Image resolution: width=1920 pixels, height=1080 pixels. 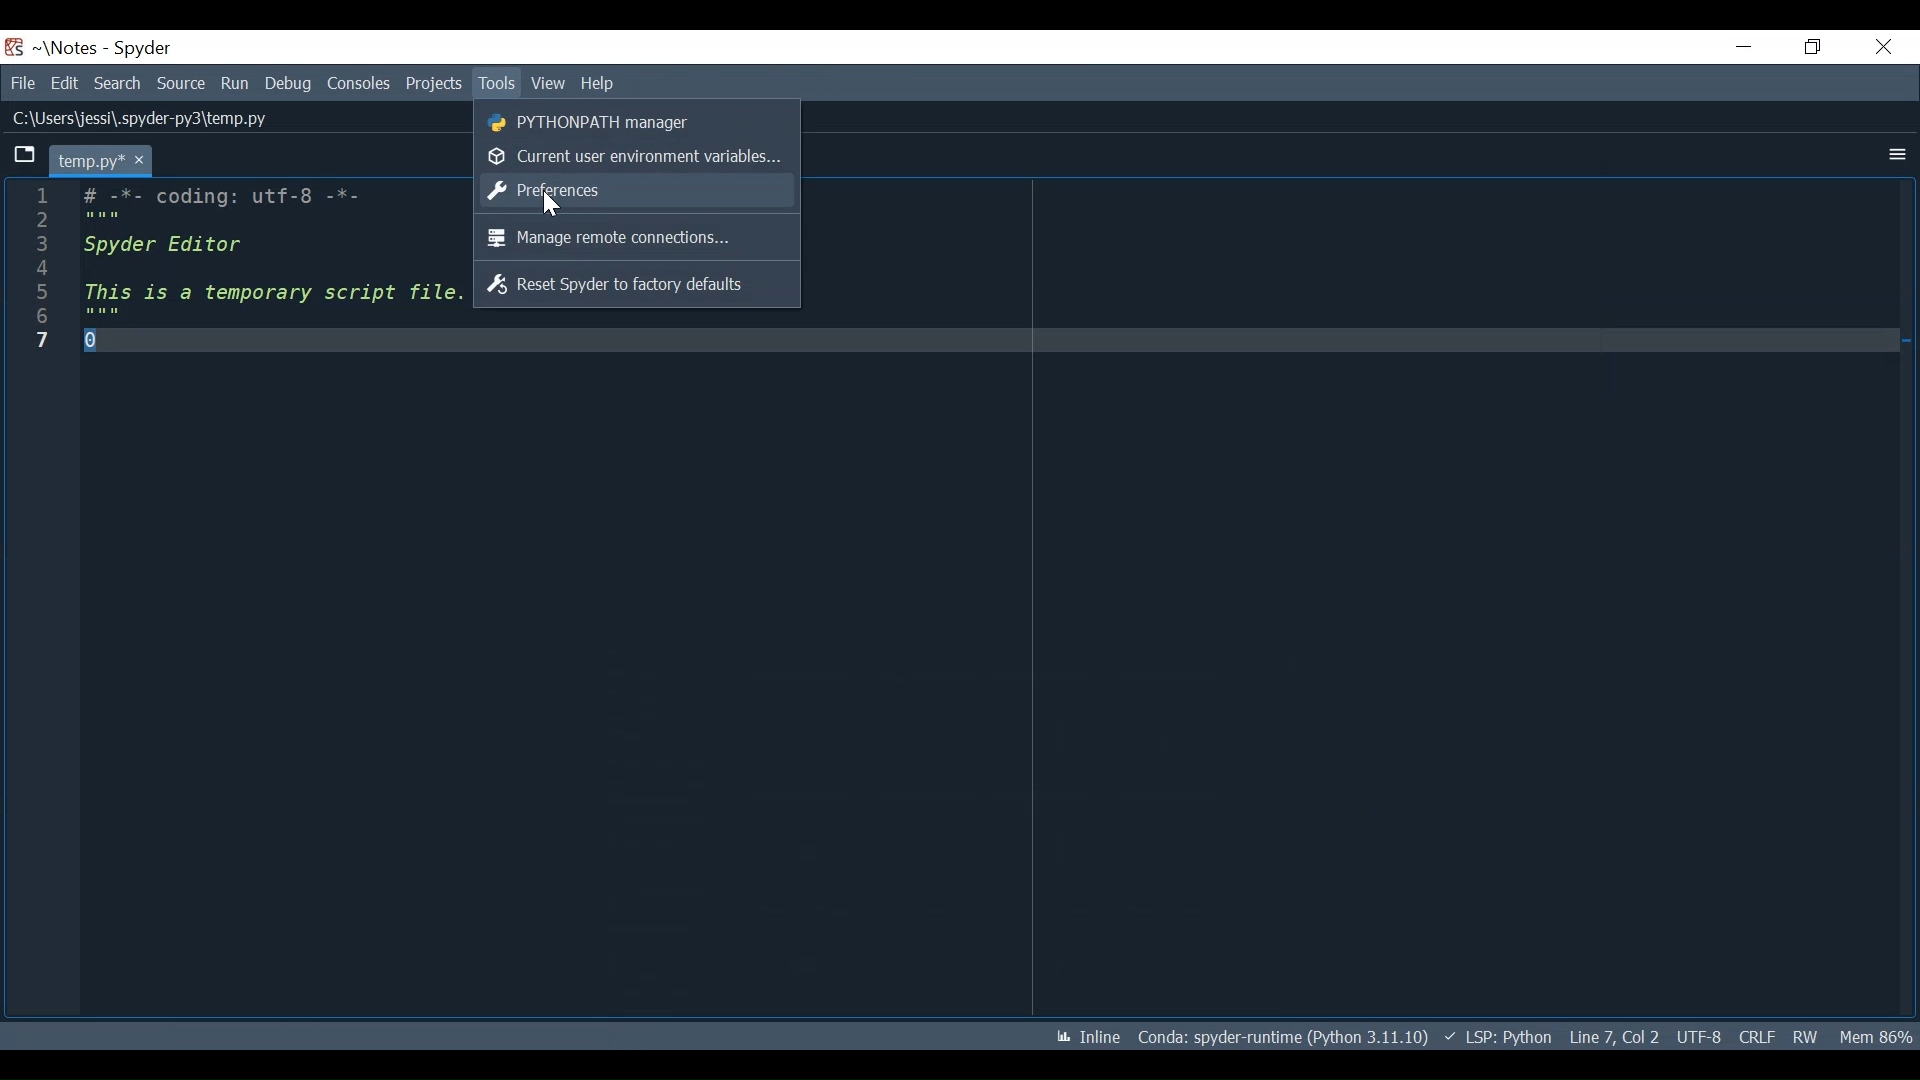 What do you see at coordinates (274, 267) in the screenshot?
I see `# -*- coding: utf-8 -*- """ Spyder Editor  This is a temporary script file. """` at bounding box center [274, 267].